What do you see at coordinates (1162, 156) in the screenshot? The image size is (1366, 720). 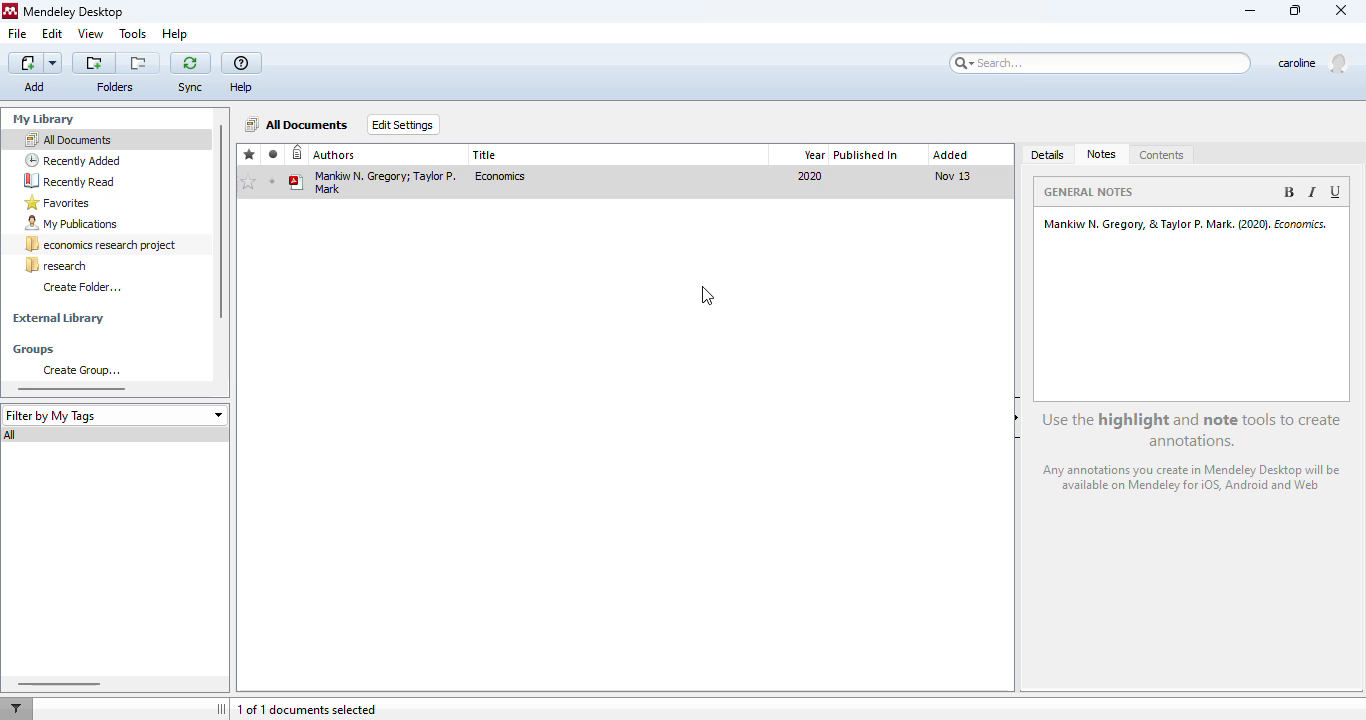 I see `contents` at bounding box center [1162, 156].